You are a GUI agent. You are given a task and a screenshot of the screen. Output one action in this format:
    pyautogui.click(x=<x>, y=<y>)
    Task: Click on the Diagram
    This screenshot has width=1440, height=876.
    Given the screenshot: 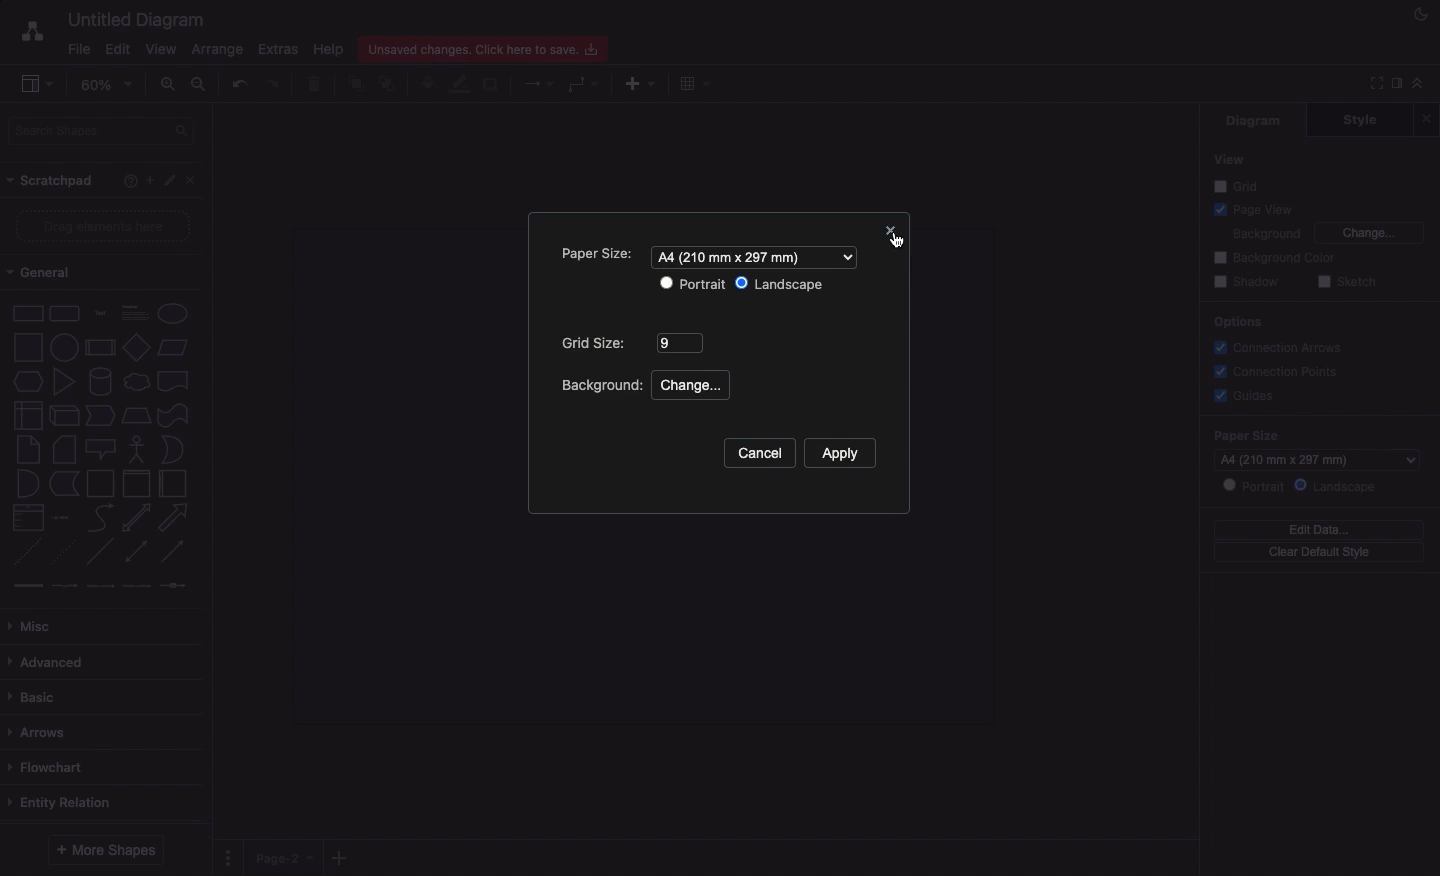 What is the action you would take?
    pyautogui.click(x=1255, y=121)
    